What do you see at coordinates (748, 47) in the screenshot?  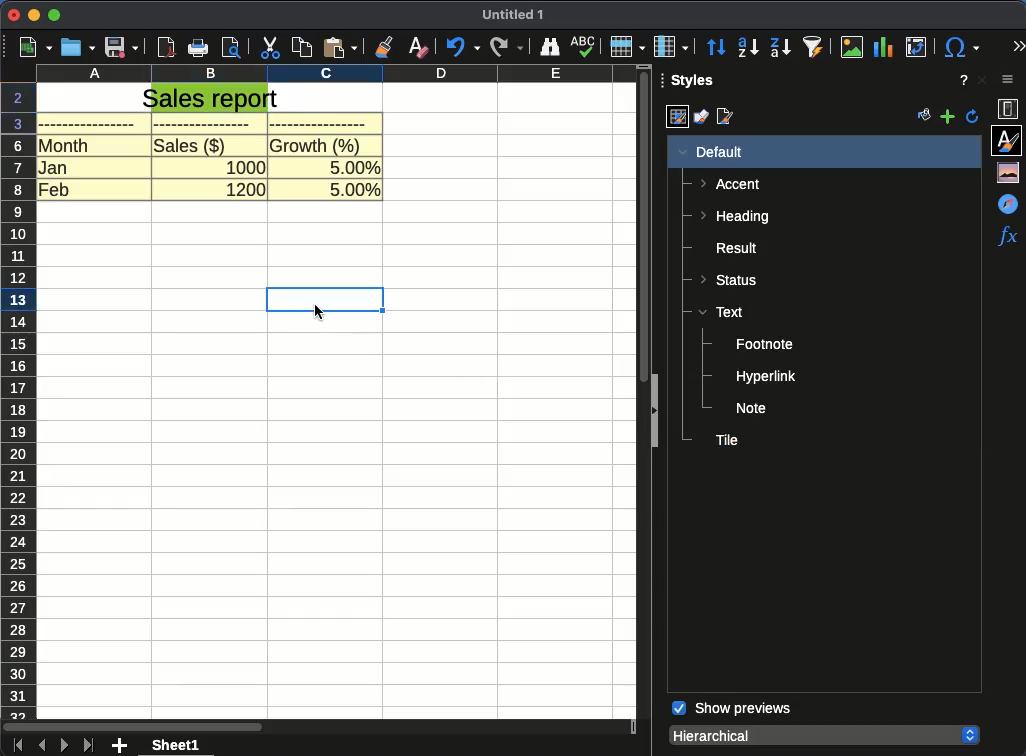 I see `ascending` at bounding box center [748, 47].